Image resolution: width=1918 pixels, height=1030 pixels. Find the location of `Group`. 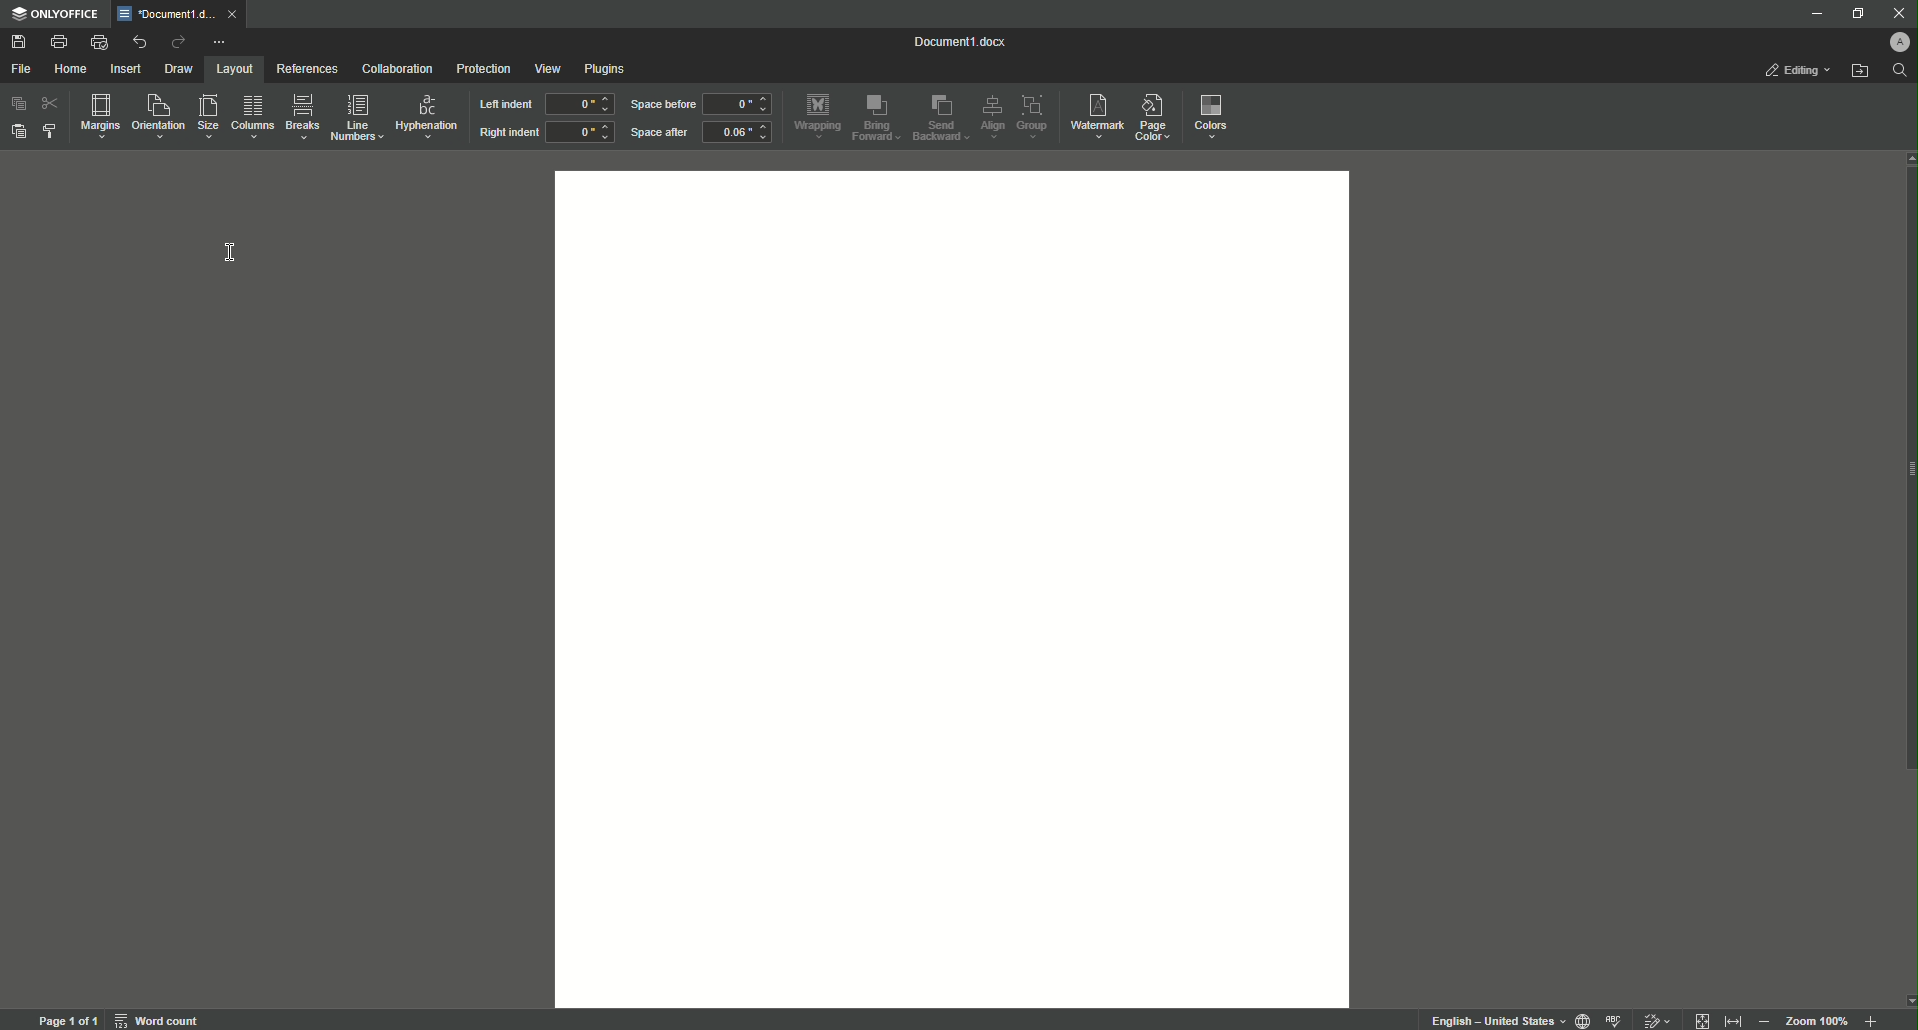

Group is located at coordinates (1037, 117).